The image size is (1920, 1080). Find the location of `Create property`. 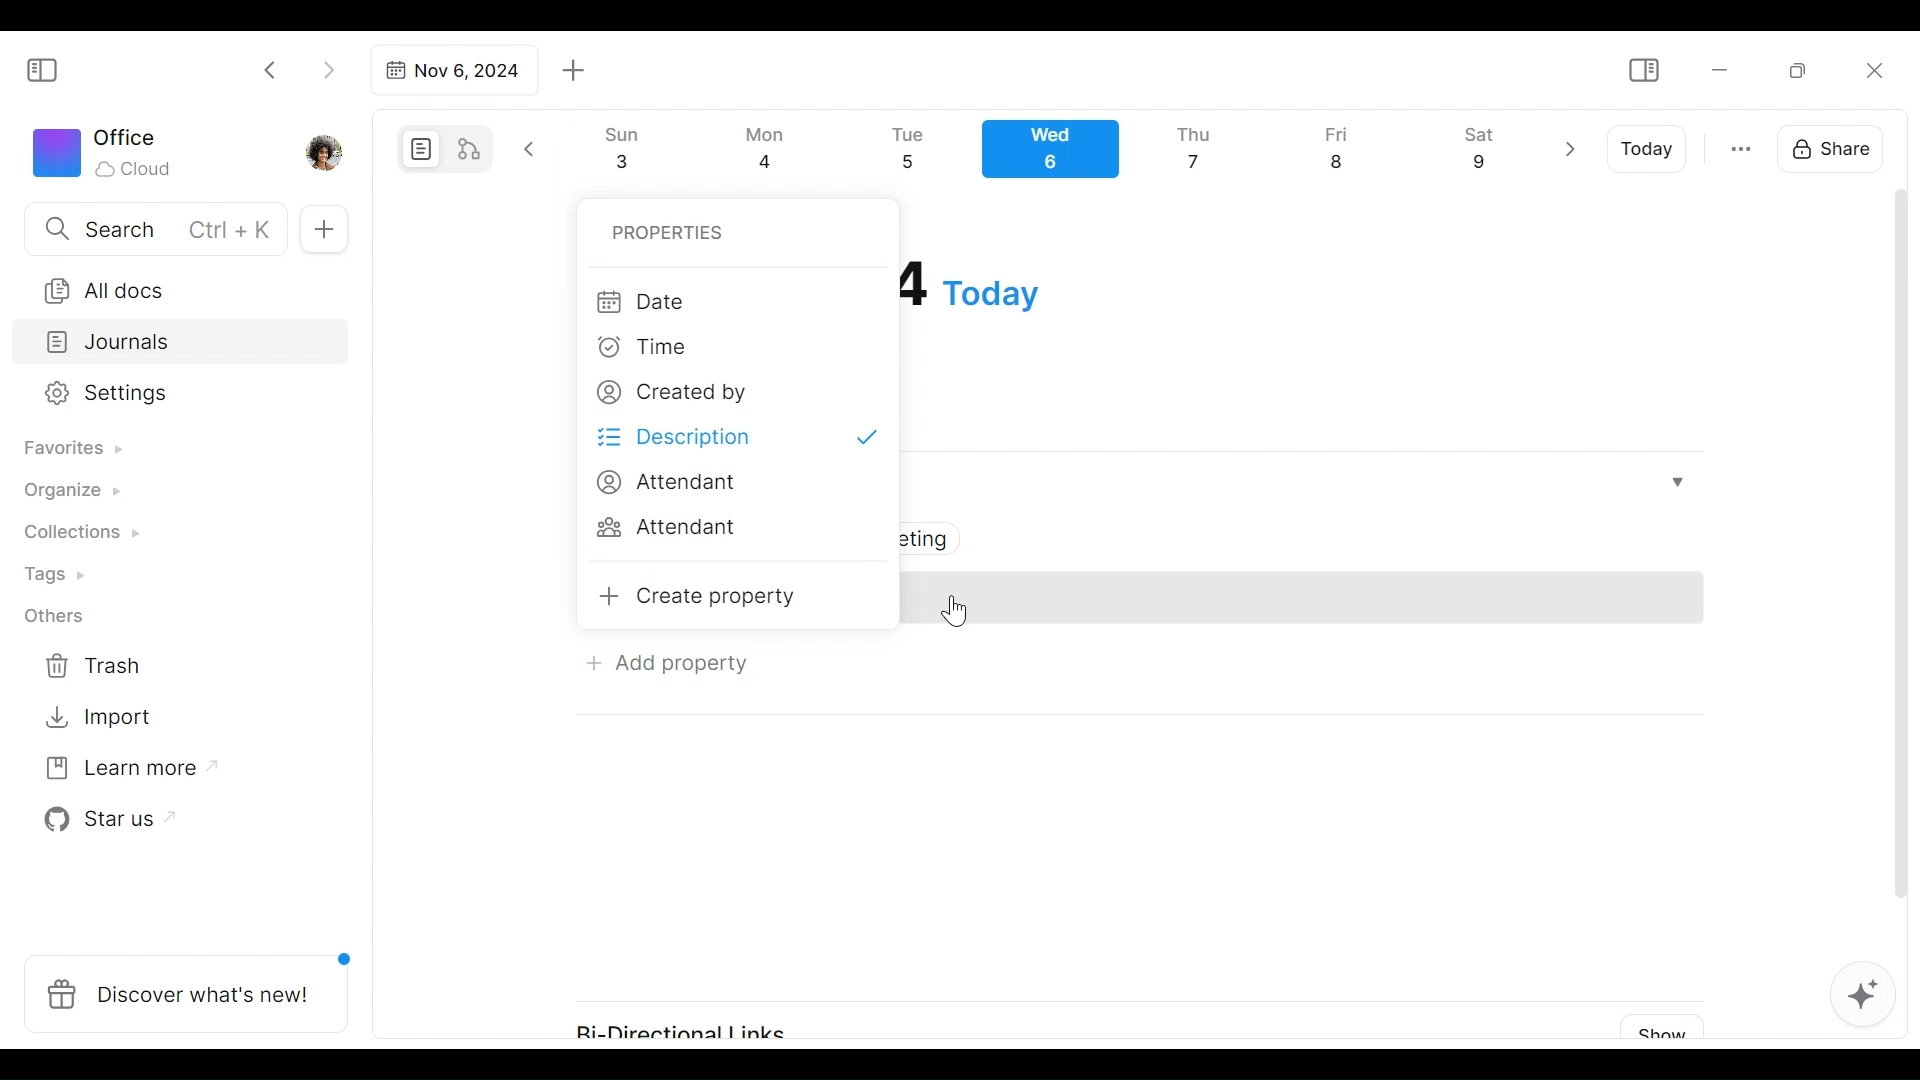

Create property is located at coordinates (701, 596).